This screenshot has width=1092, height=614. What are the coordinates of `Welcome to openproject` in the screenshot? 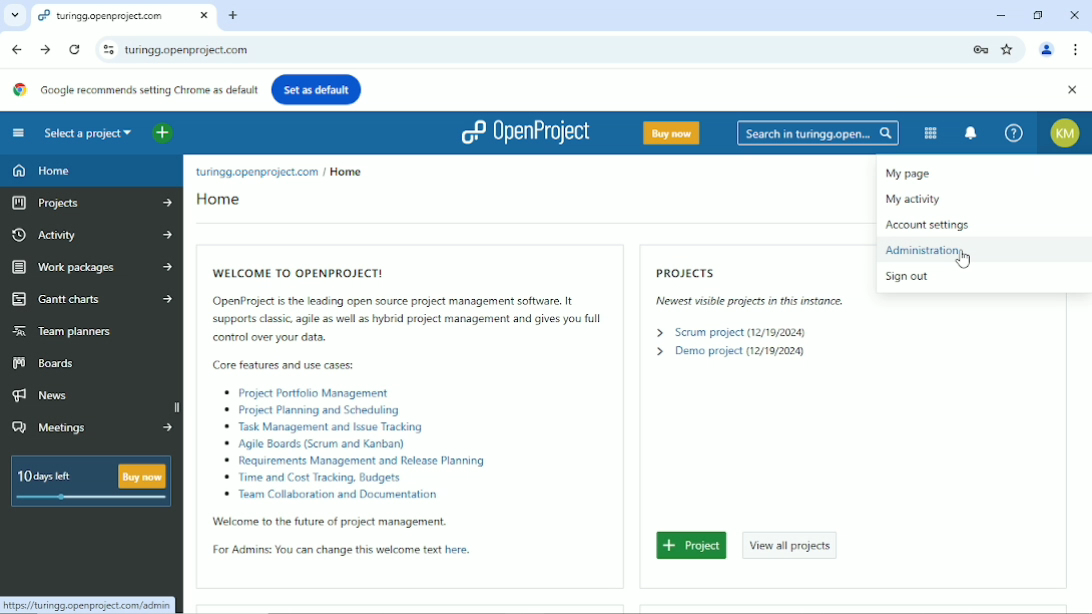 It's located at (315, 270).